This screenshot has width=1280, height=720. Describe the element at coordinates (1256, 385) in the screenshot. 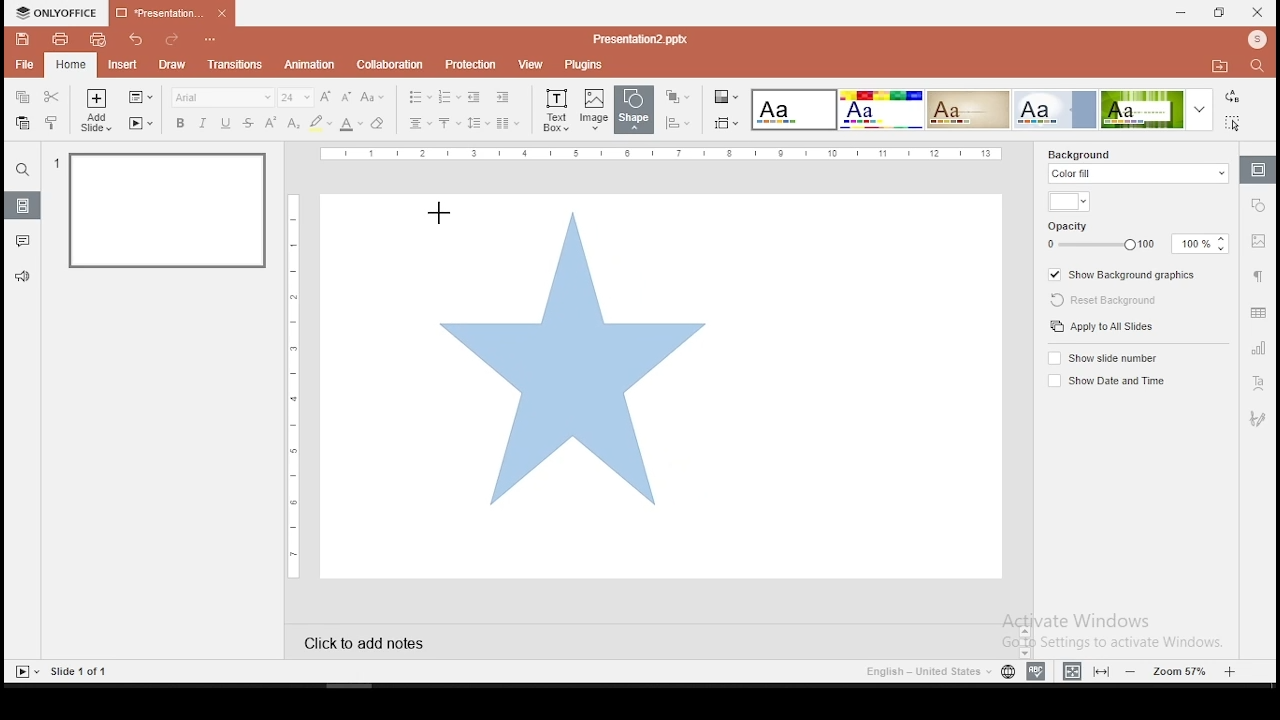

I see `text art tool` at that location.